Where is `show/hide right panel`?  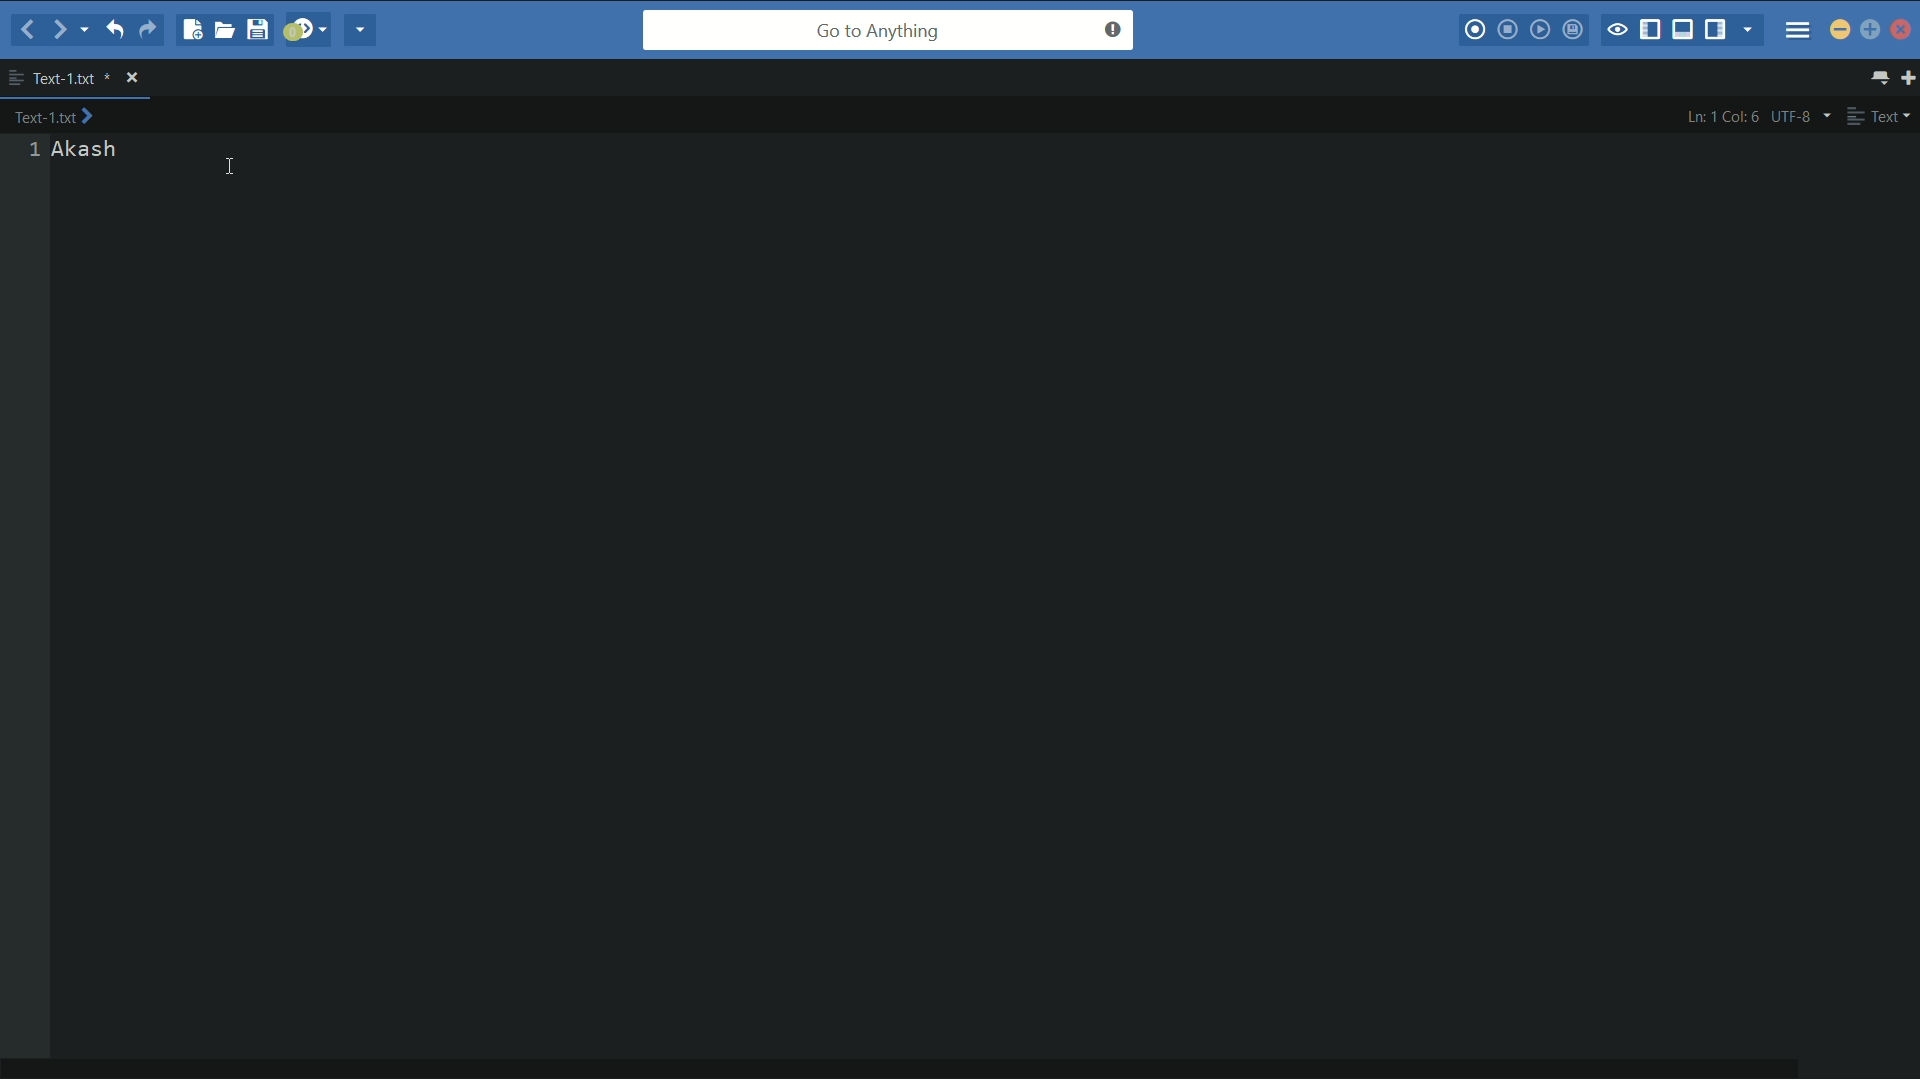 show/hide right panel is located at coordinates (1715, 29).